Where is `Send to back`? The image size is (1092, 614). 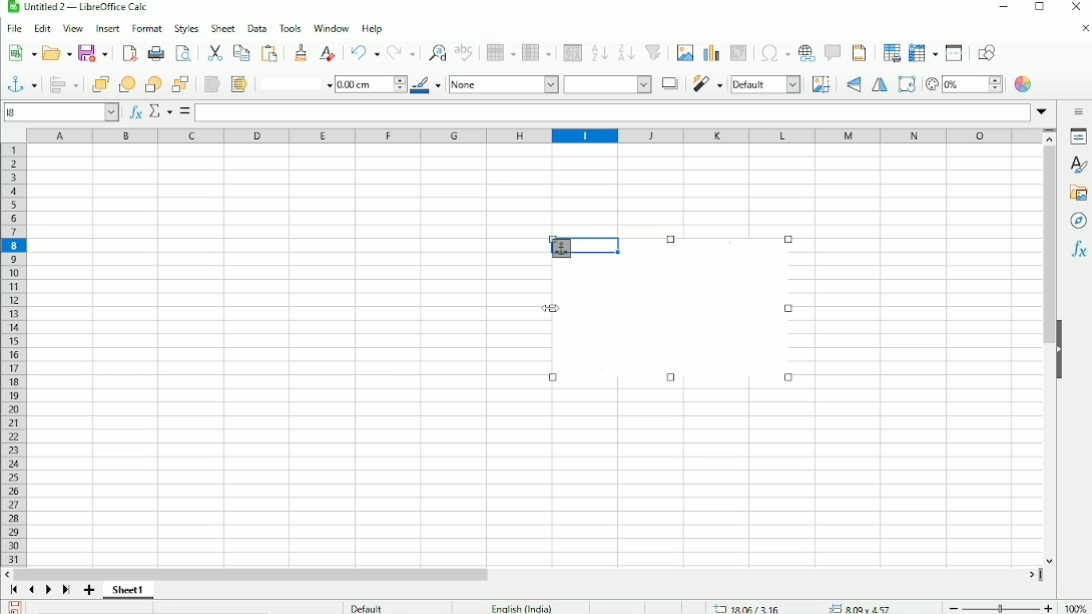 Send to back is located at coordinates (181, 83).